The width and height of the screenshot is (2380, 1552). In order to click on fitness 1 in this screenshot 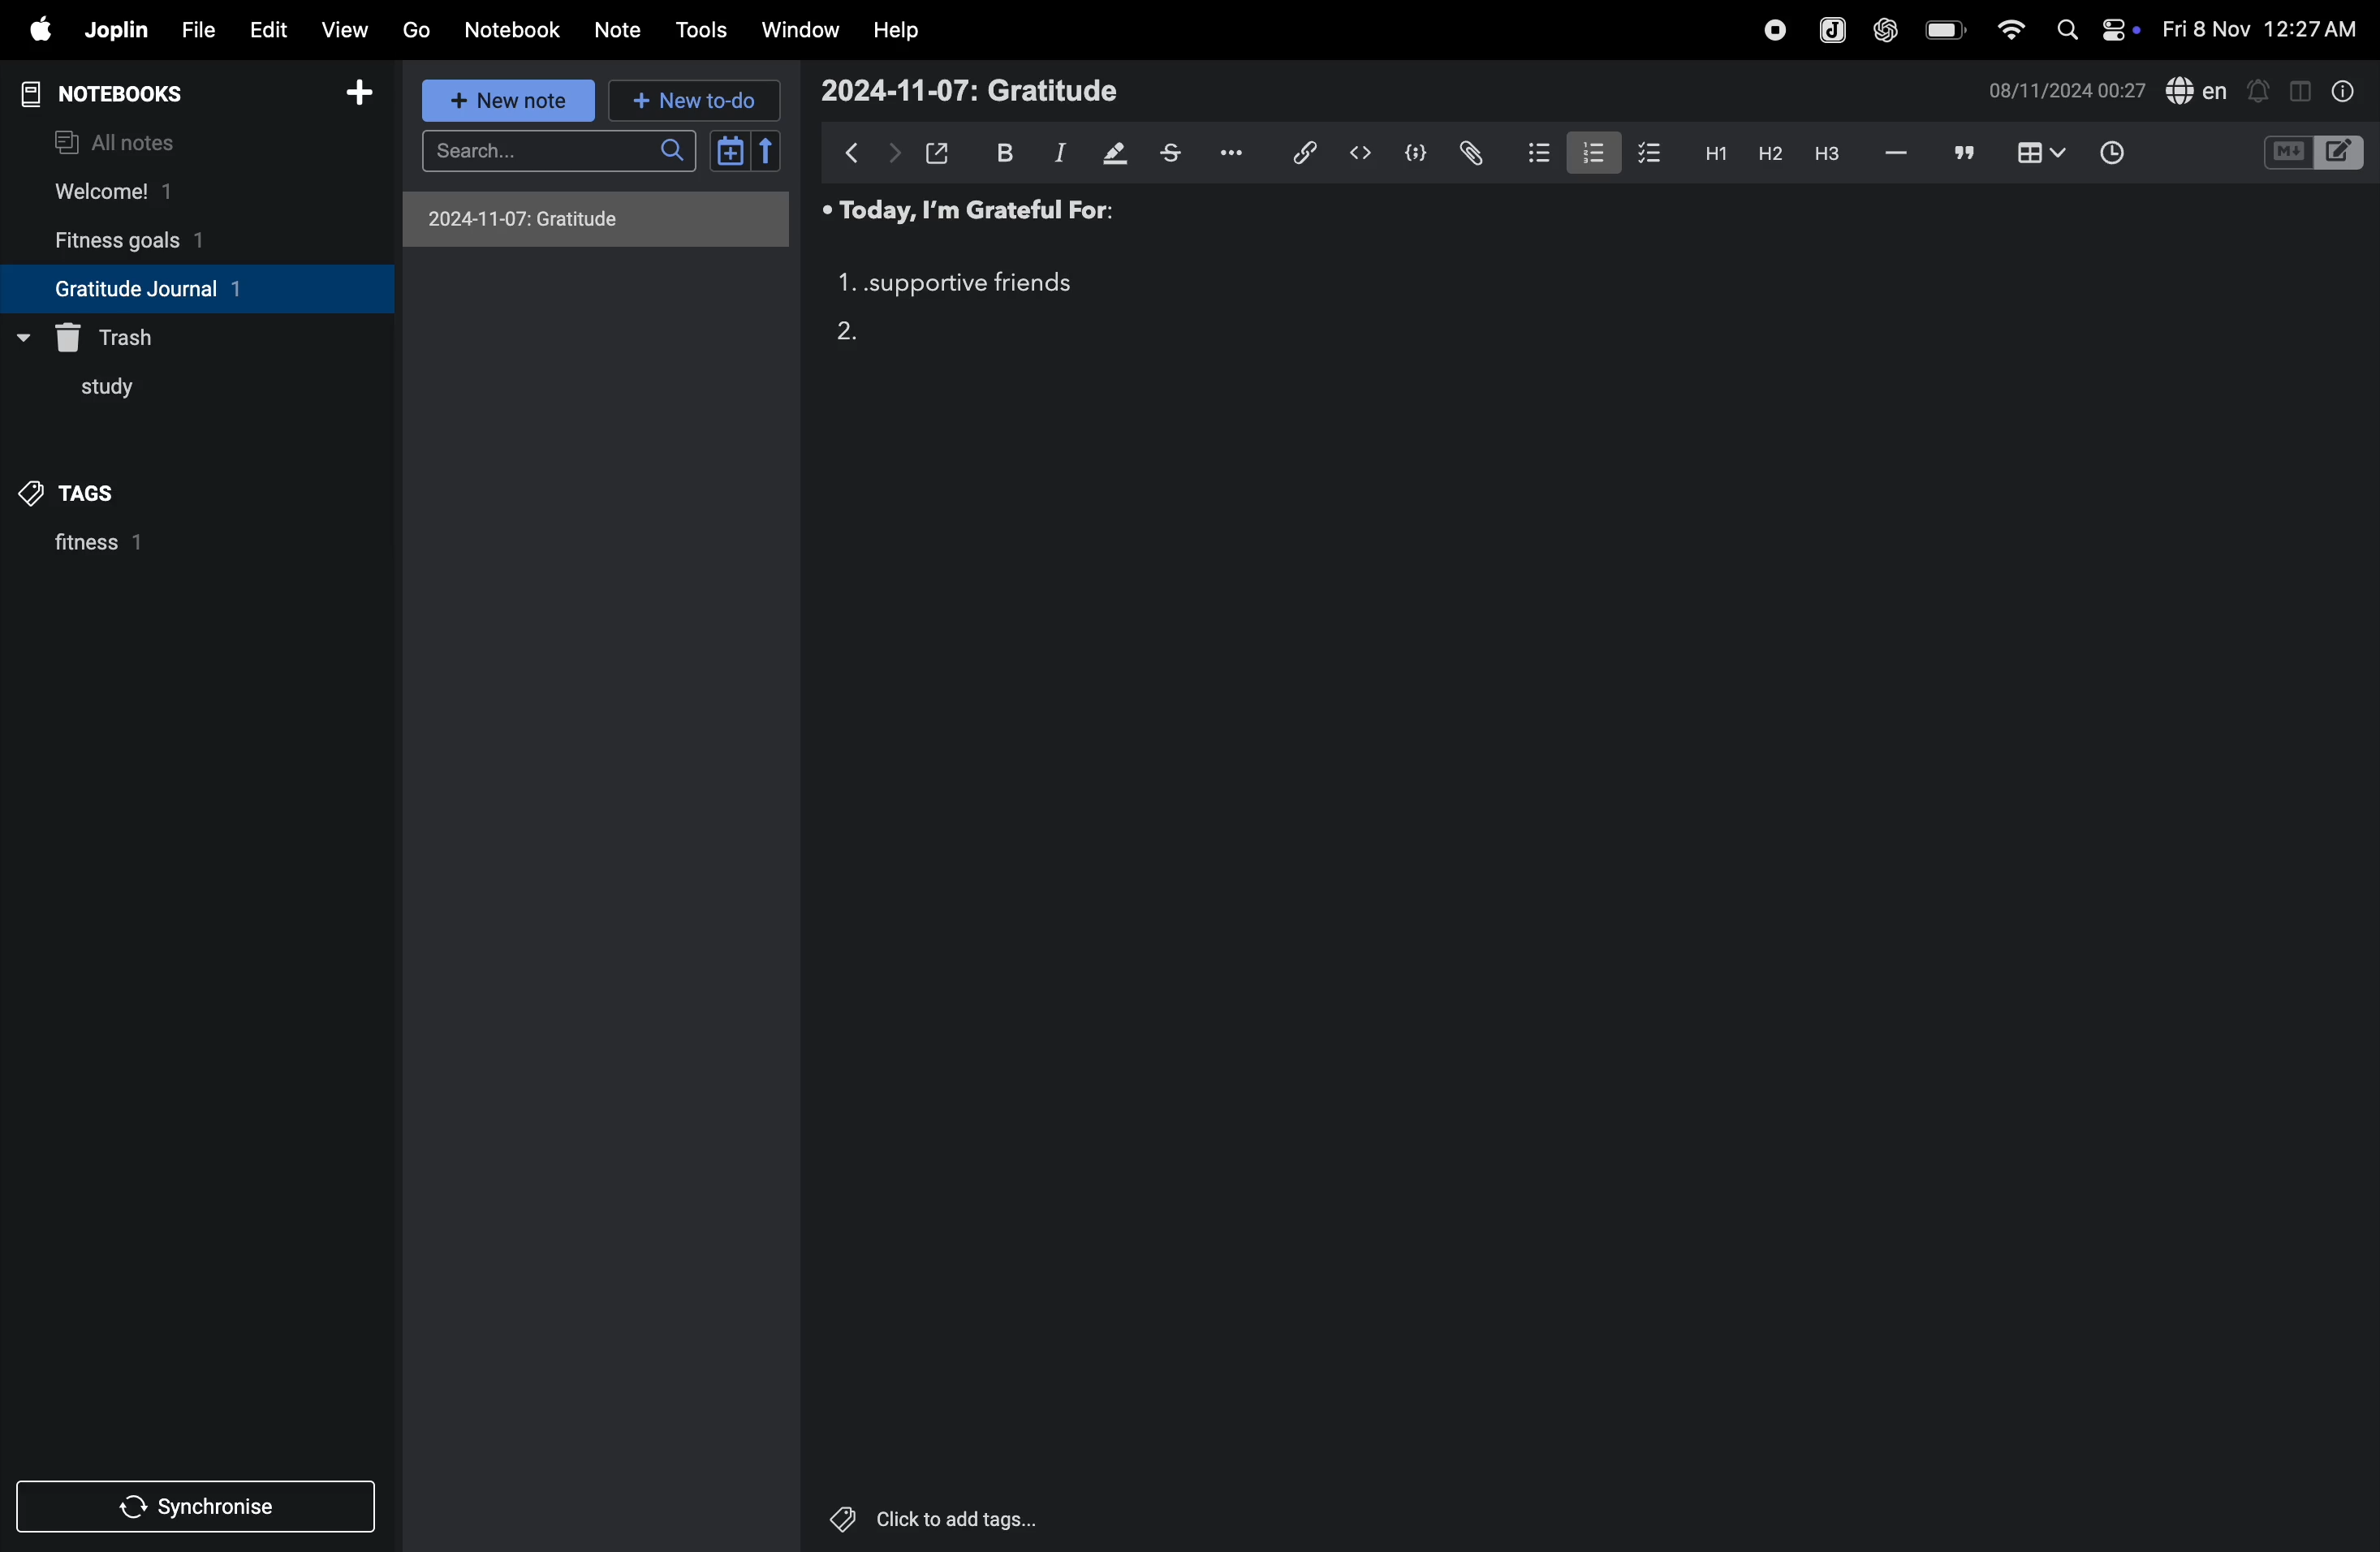, I will do `click(148, 549)`.